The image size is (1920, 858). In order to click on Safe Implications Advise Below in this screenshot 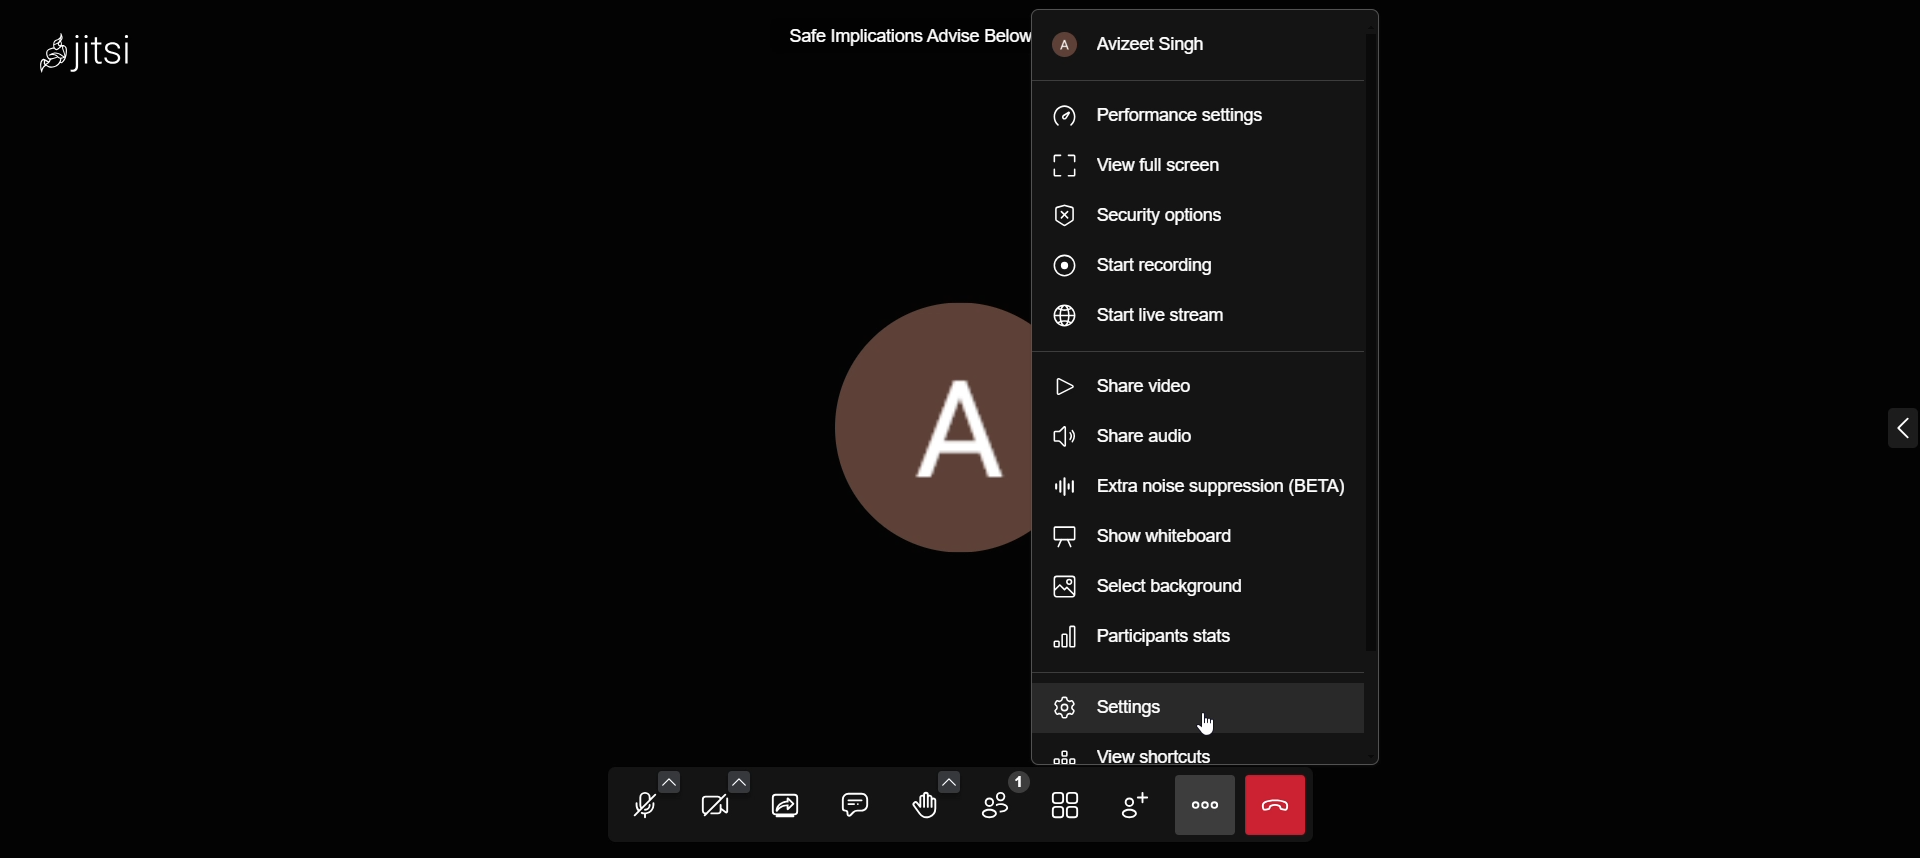, I will do `click(901, 35)`.